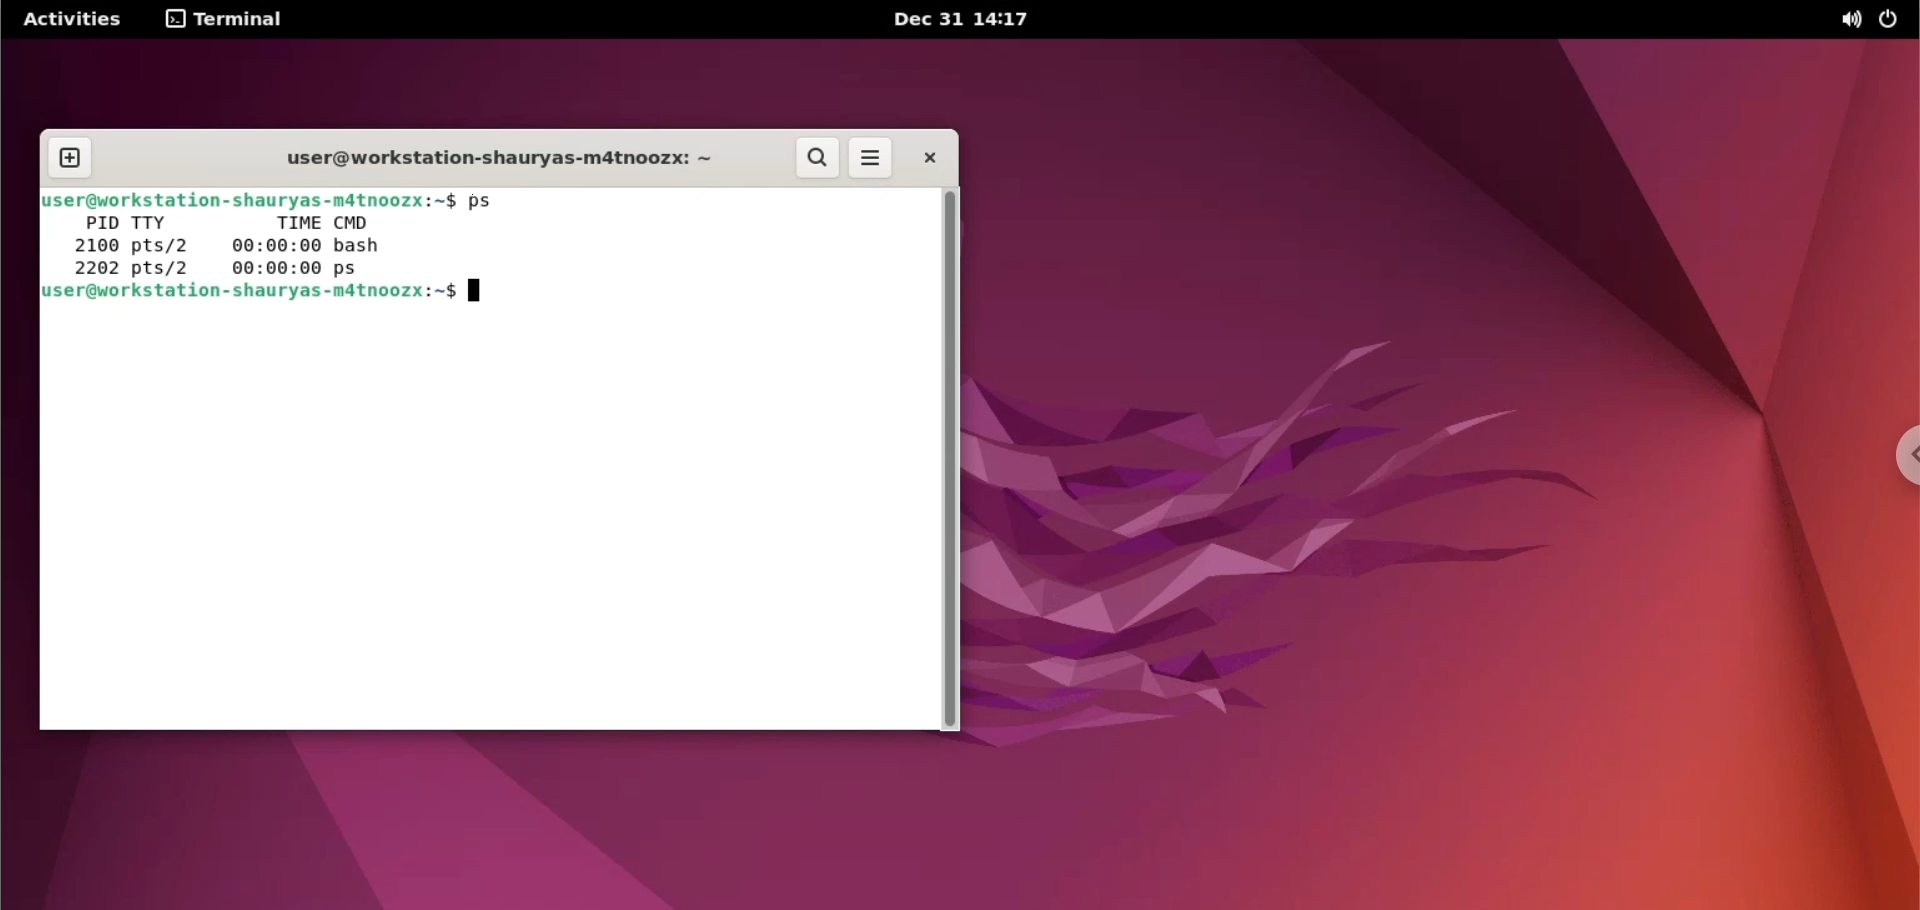 Image resolution: width=1920 pixels, height=910 pixels. Describe the element at coordinates (947, 460) in the screenshot. I see `scrollbar` at that location.